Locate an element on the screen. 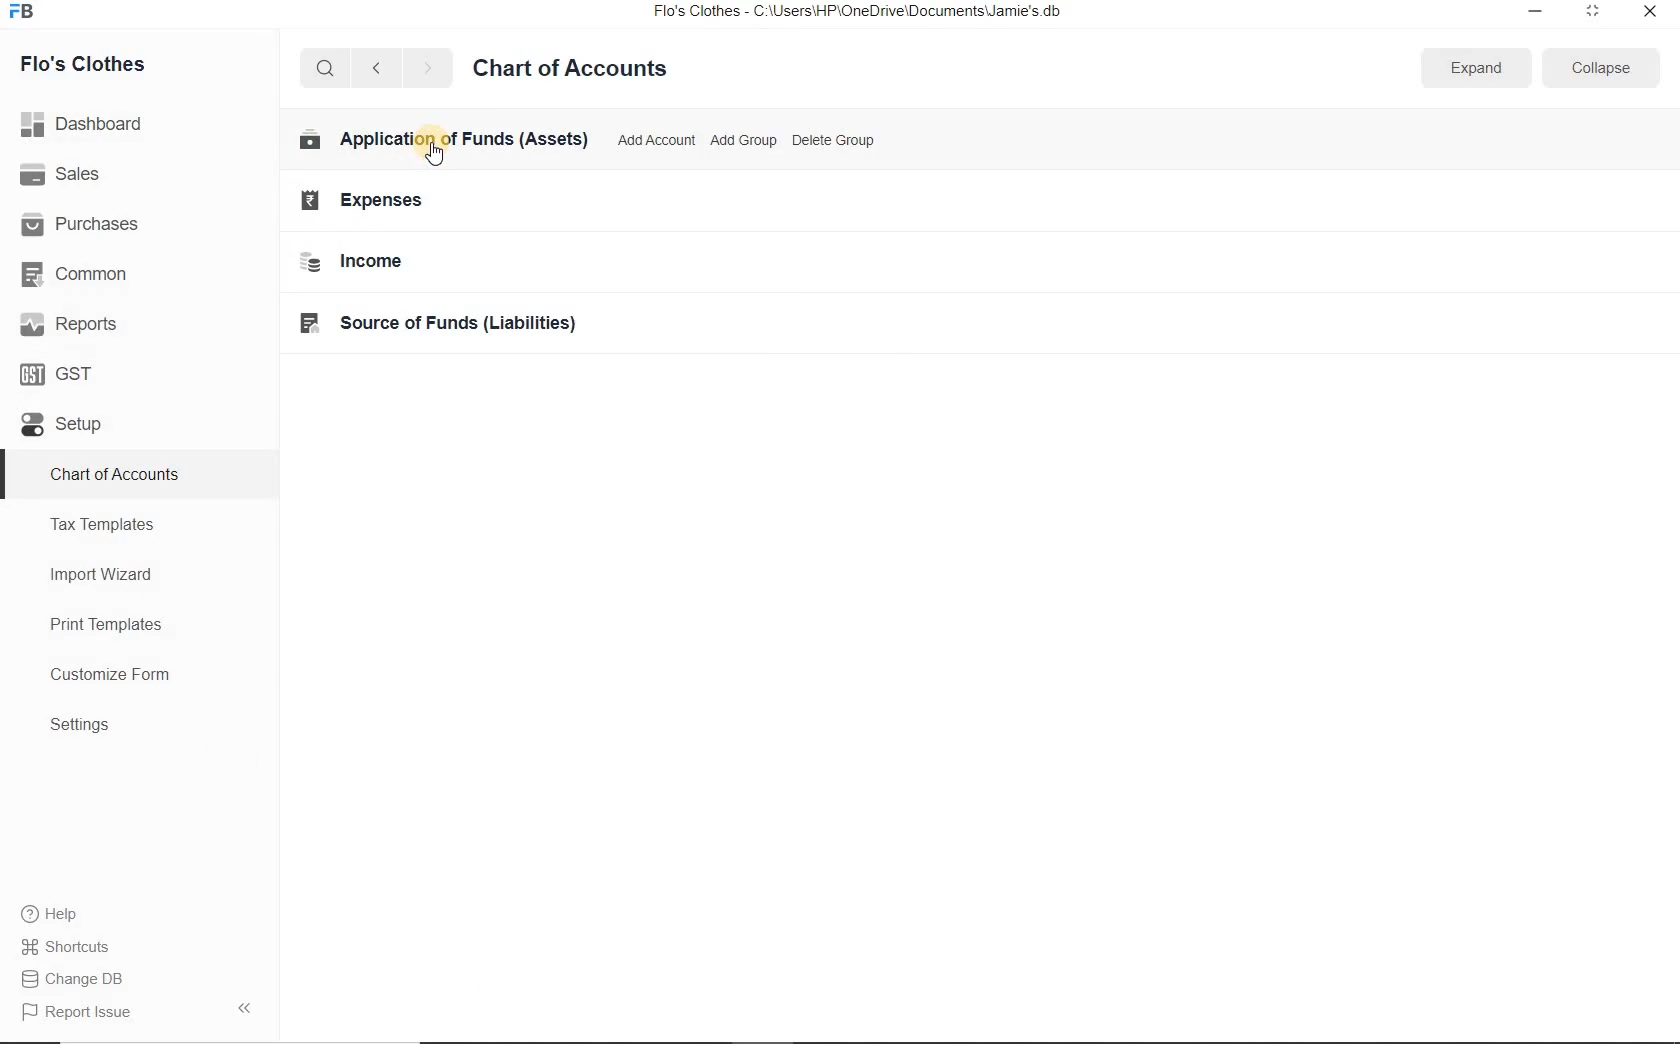 This screenshot has width=1680, height=1044. cursor is located at coordinates (442, 154).